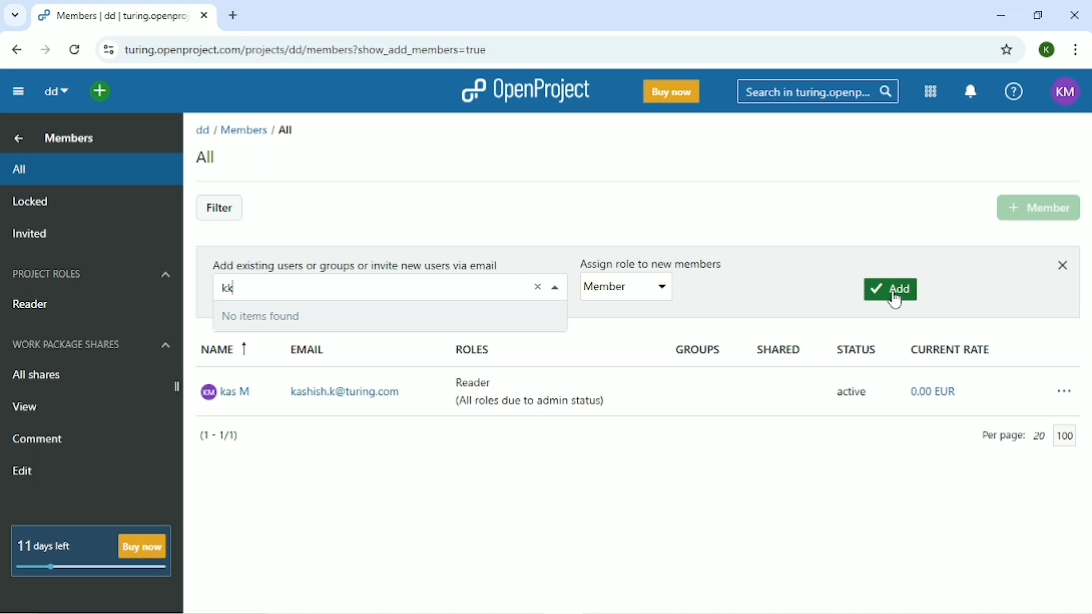  I want to click on 0.00EUR, so click(937, 391).